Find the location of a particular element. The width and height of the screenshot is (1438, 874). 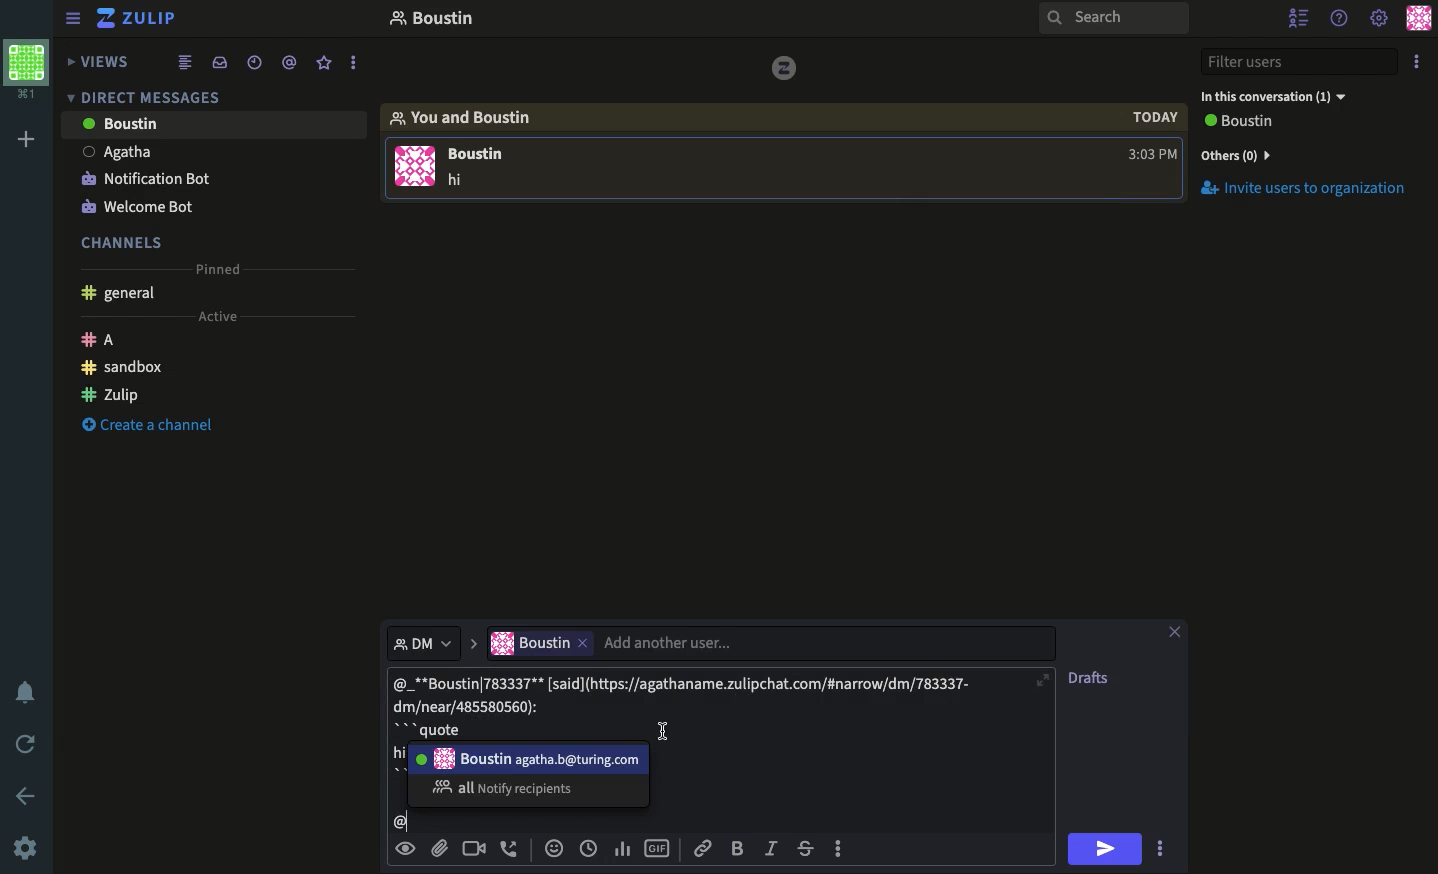

All is located at coordinates (507, 788).